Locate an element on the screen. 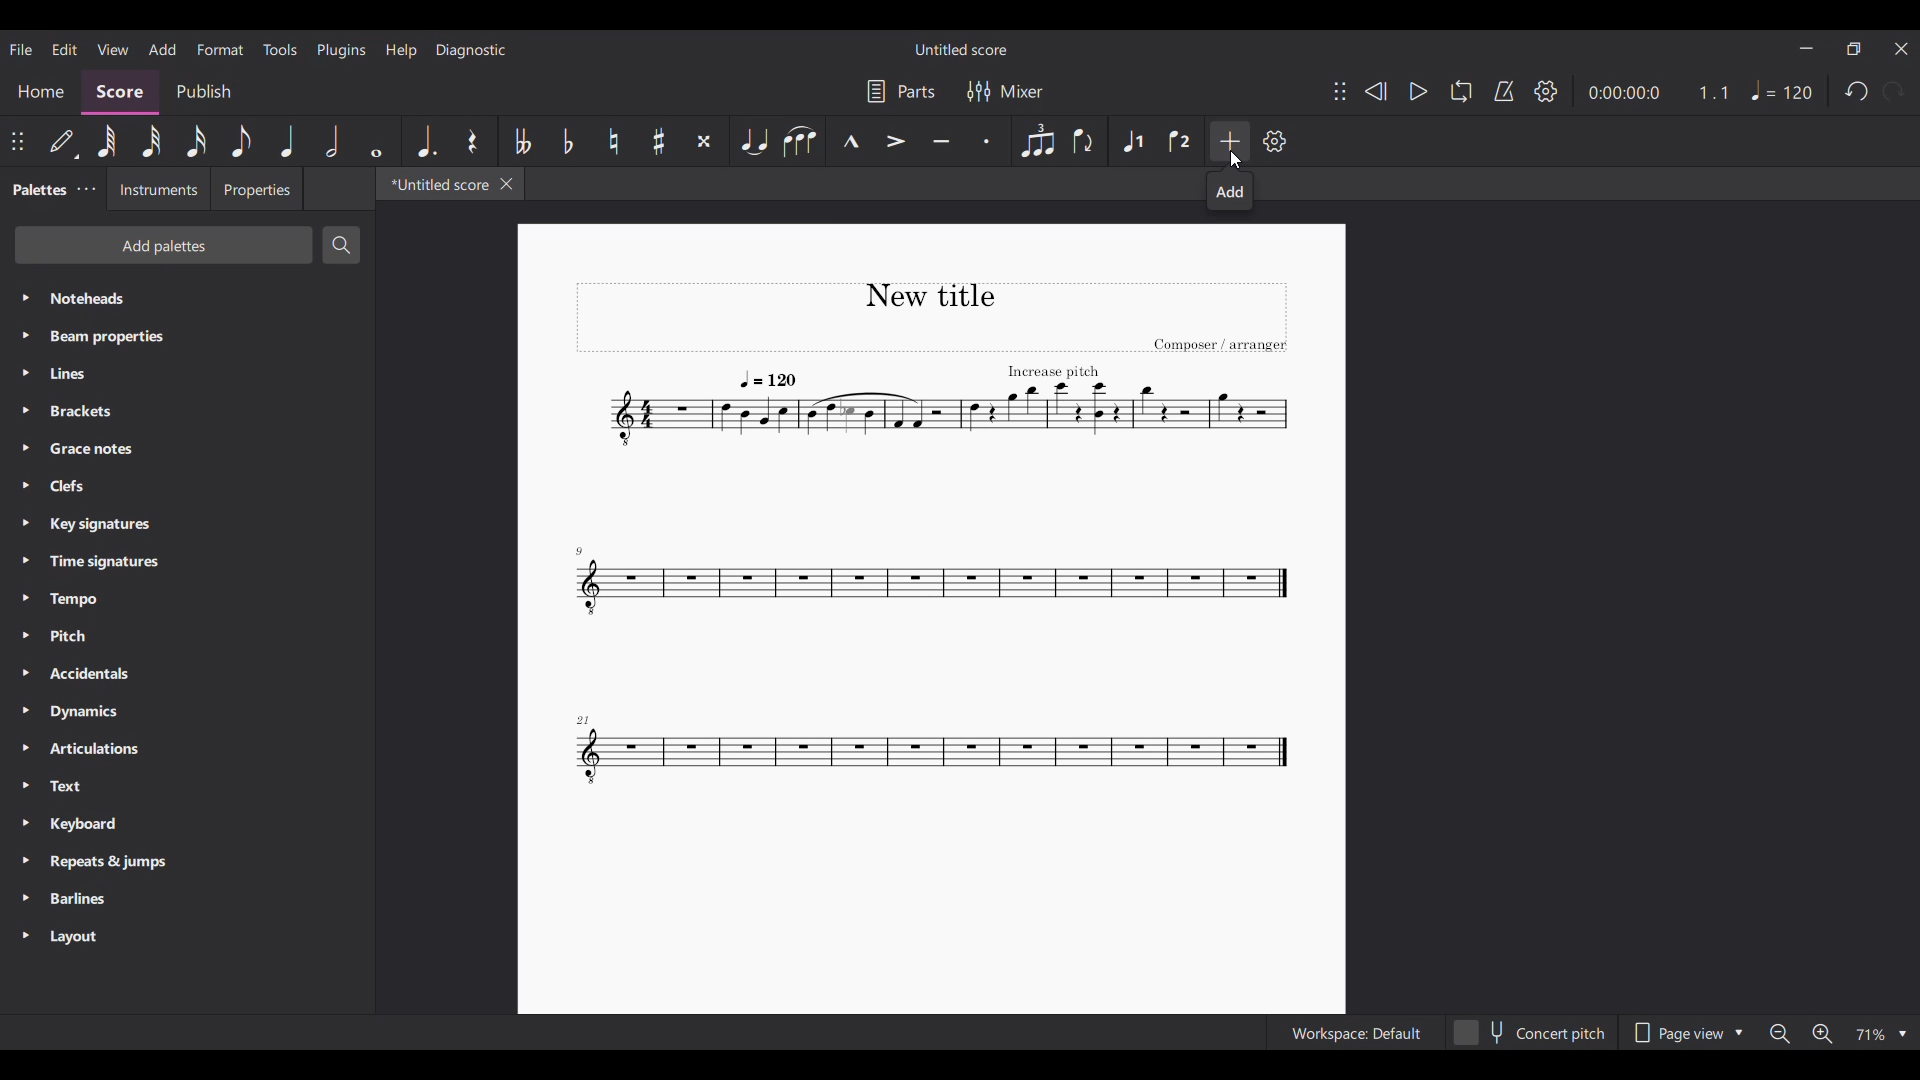 This screenshot has height=1080, width=1920. Play is located at coordinates (1418, 91).